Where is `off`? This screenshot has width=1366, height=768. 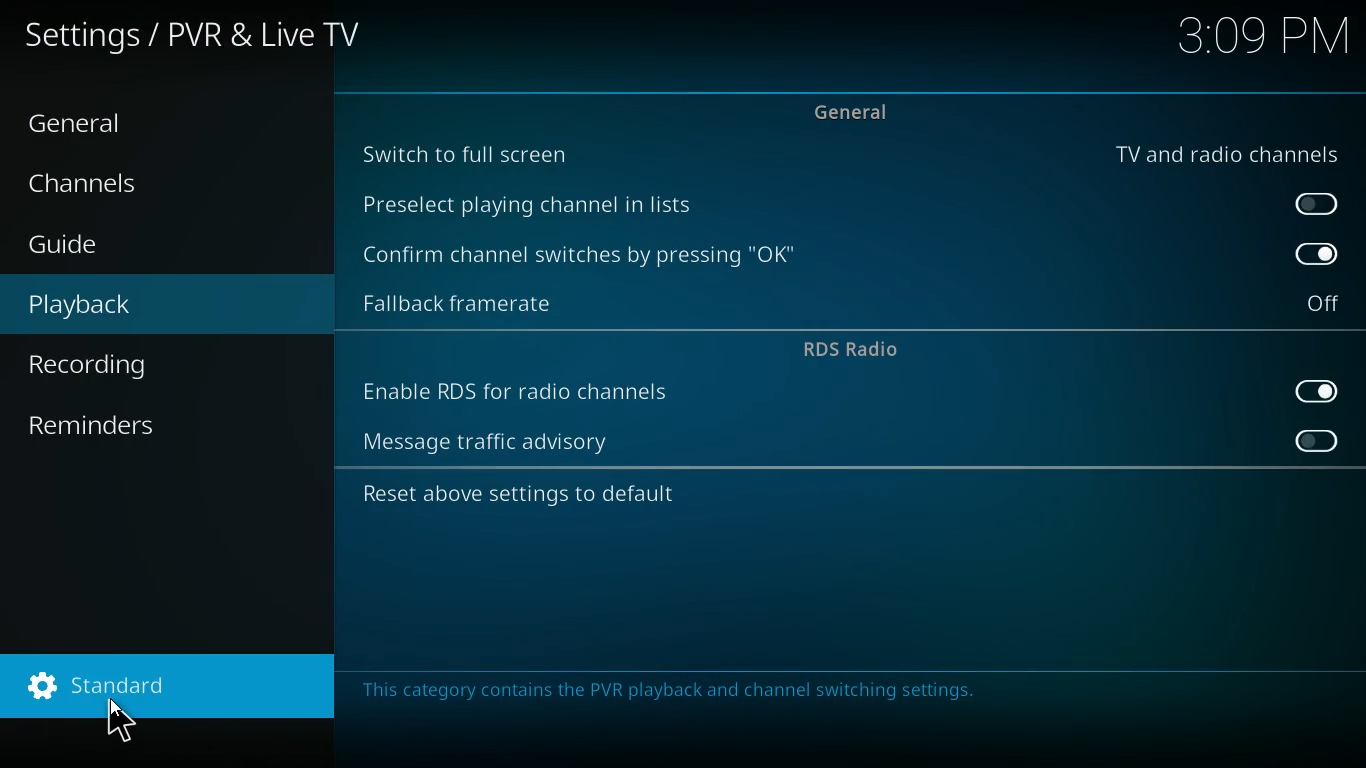 off is located at coordinates (1326, 302).